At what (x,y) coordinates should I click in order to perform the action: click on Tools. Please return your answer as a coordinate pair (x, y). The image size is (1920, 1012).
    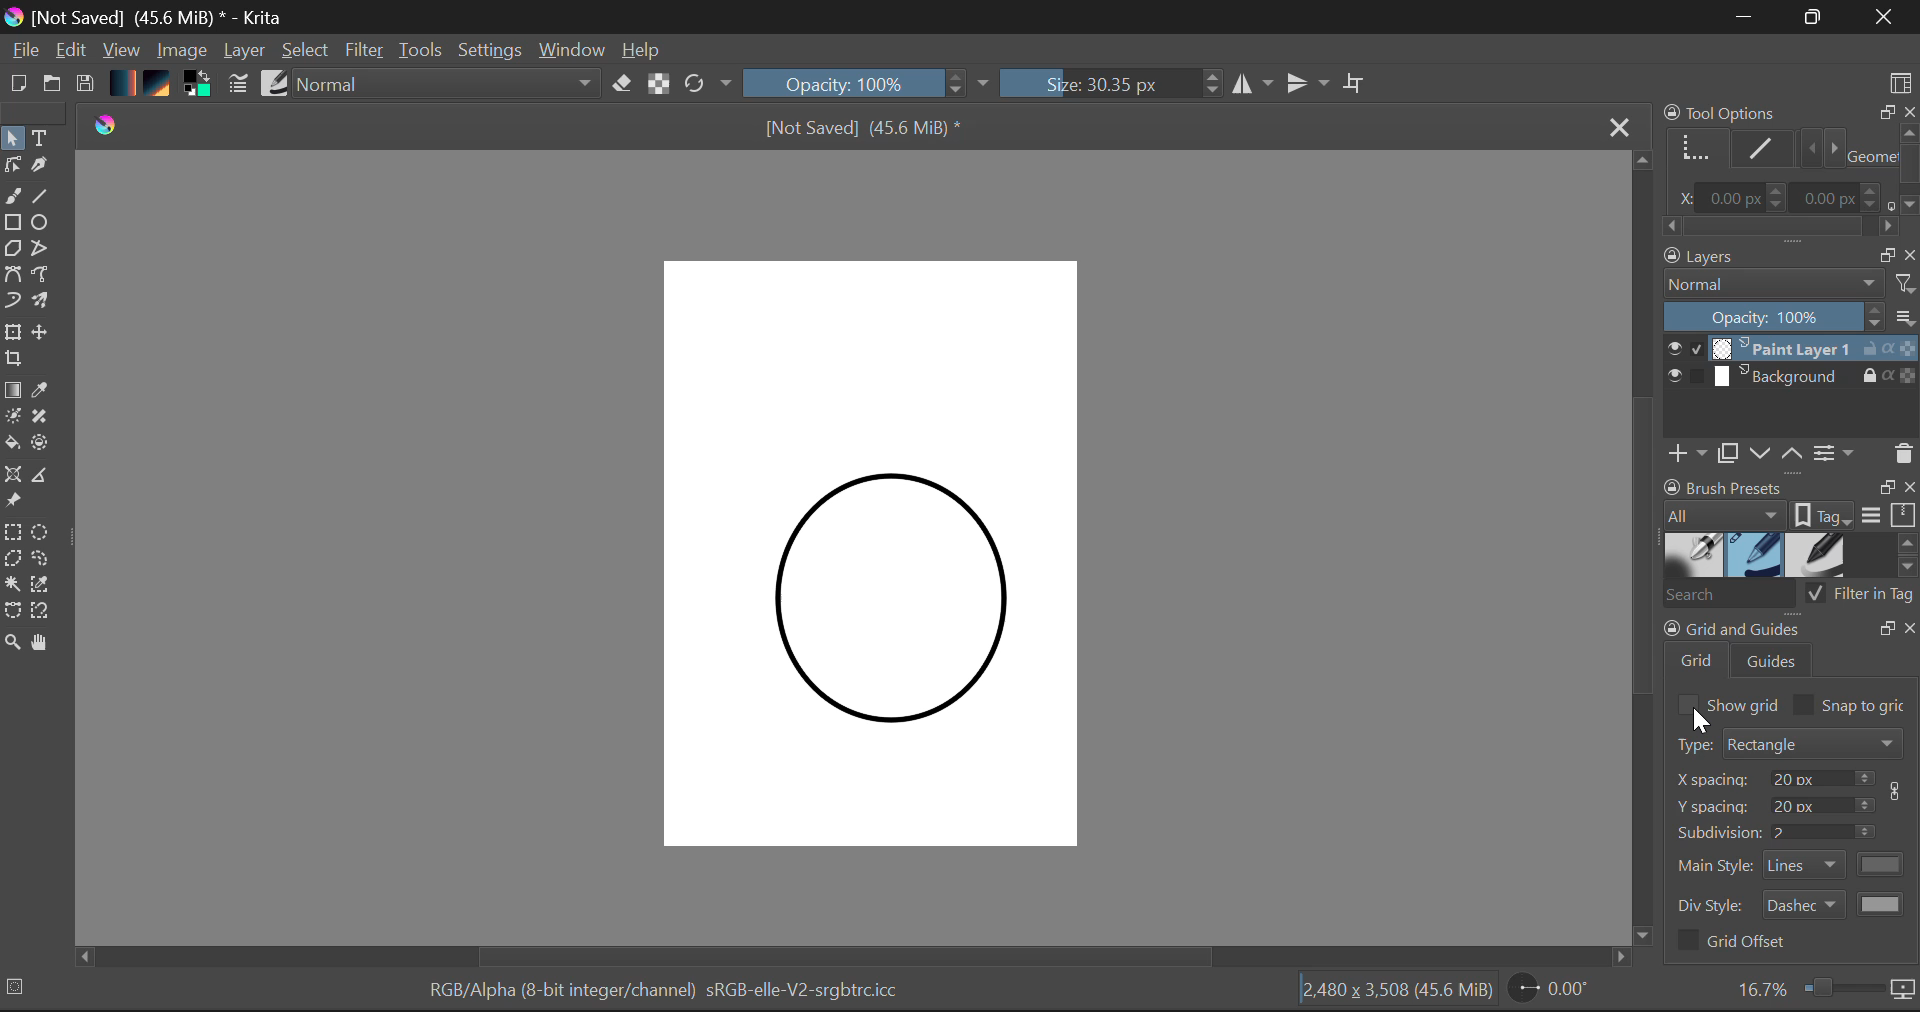
    Looking at the image, I should click on (422, 52).